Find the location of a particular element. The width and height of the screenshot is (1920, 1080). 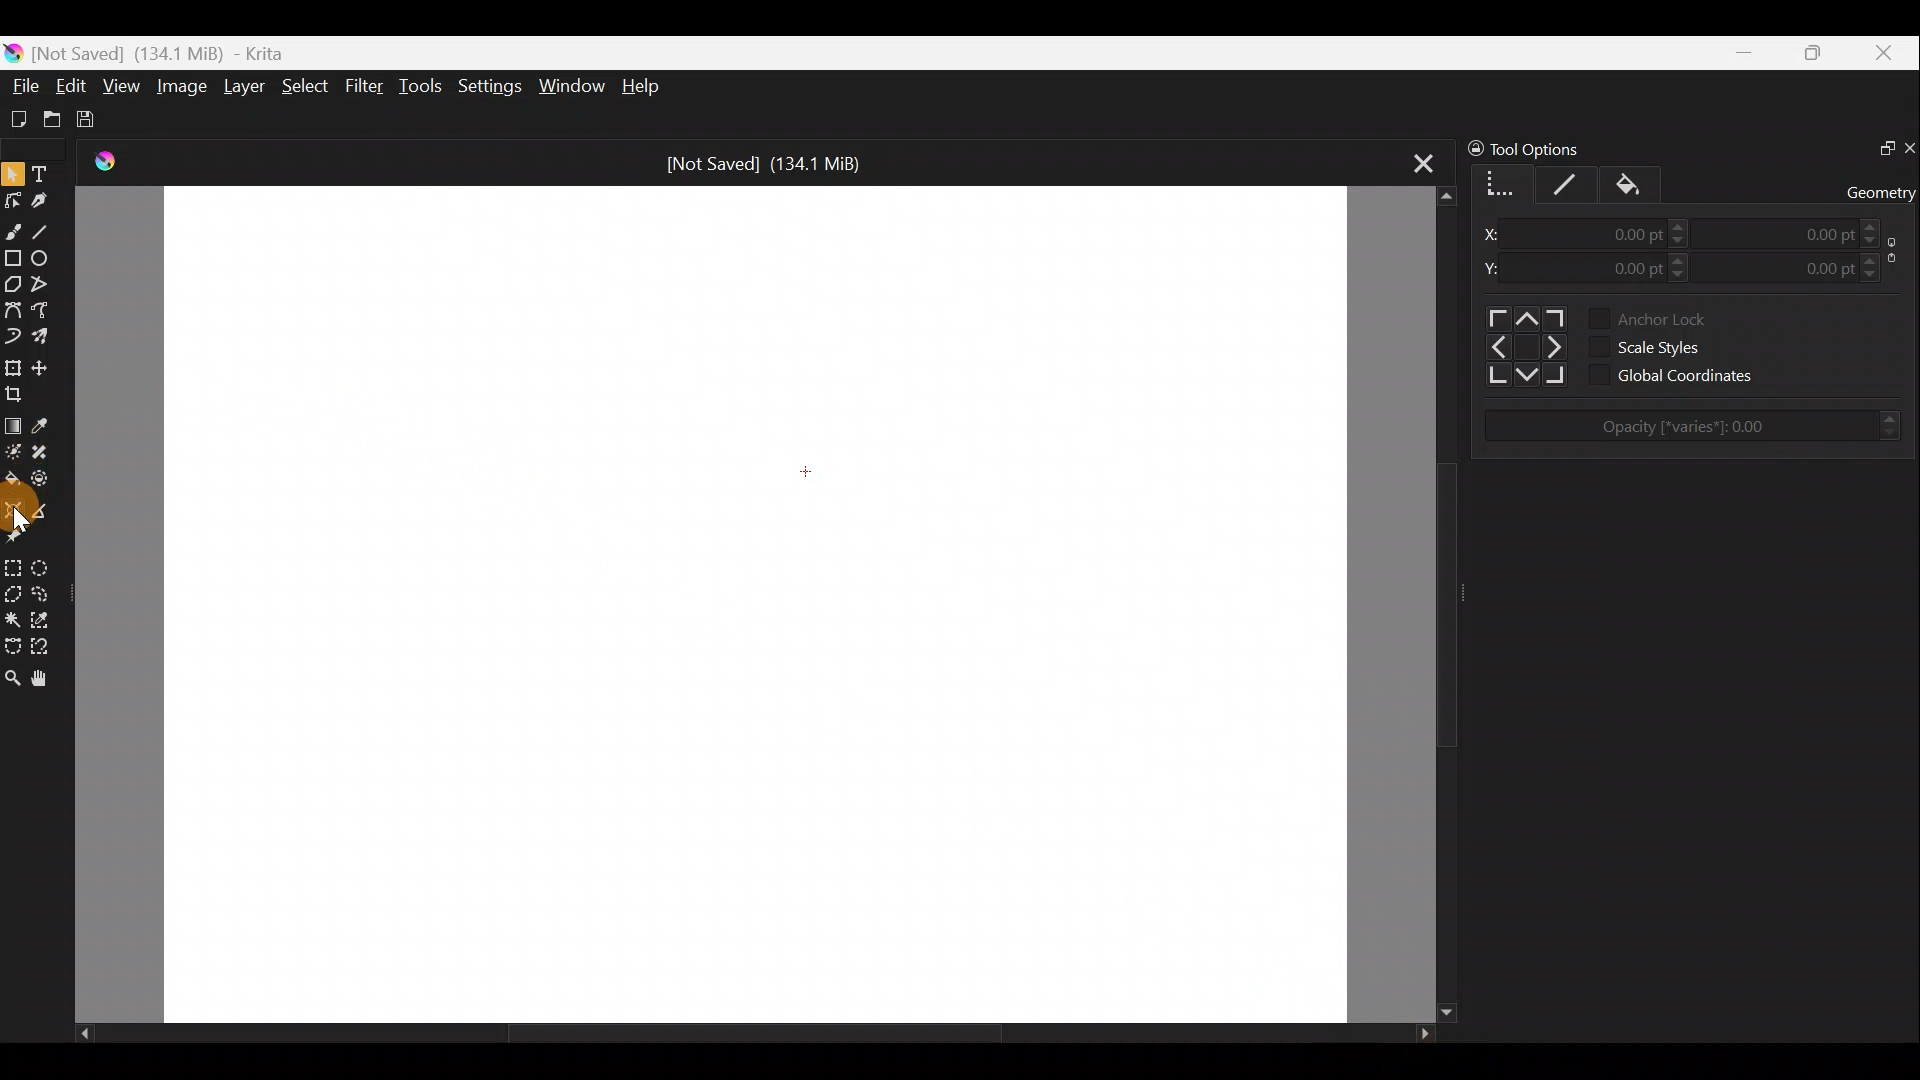

0.00pt is located at coordinates (1615, 266).